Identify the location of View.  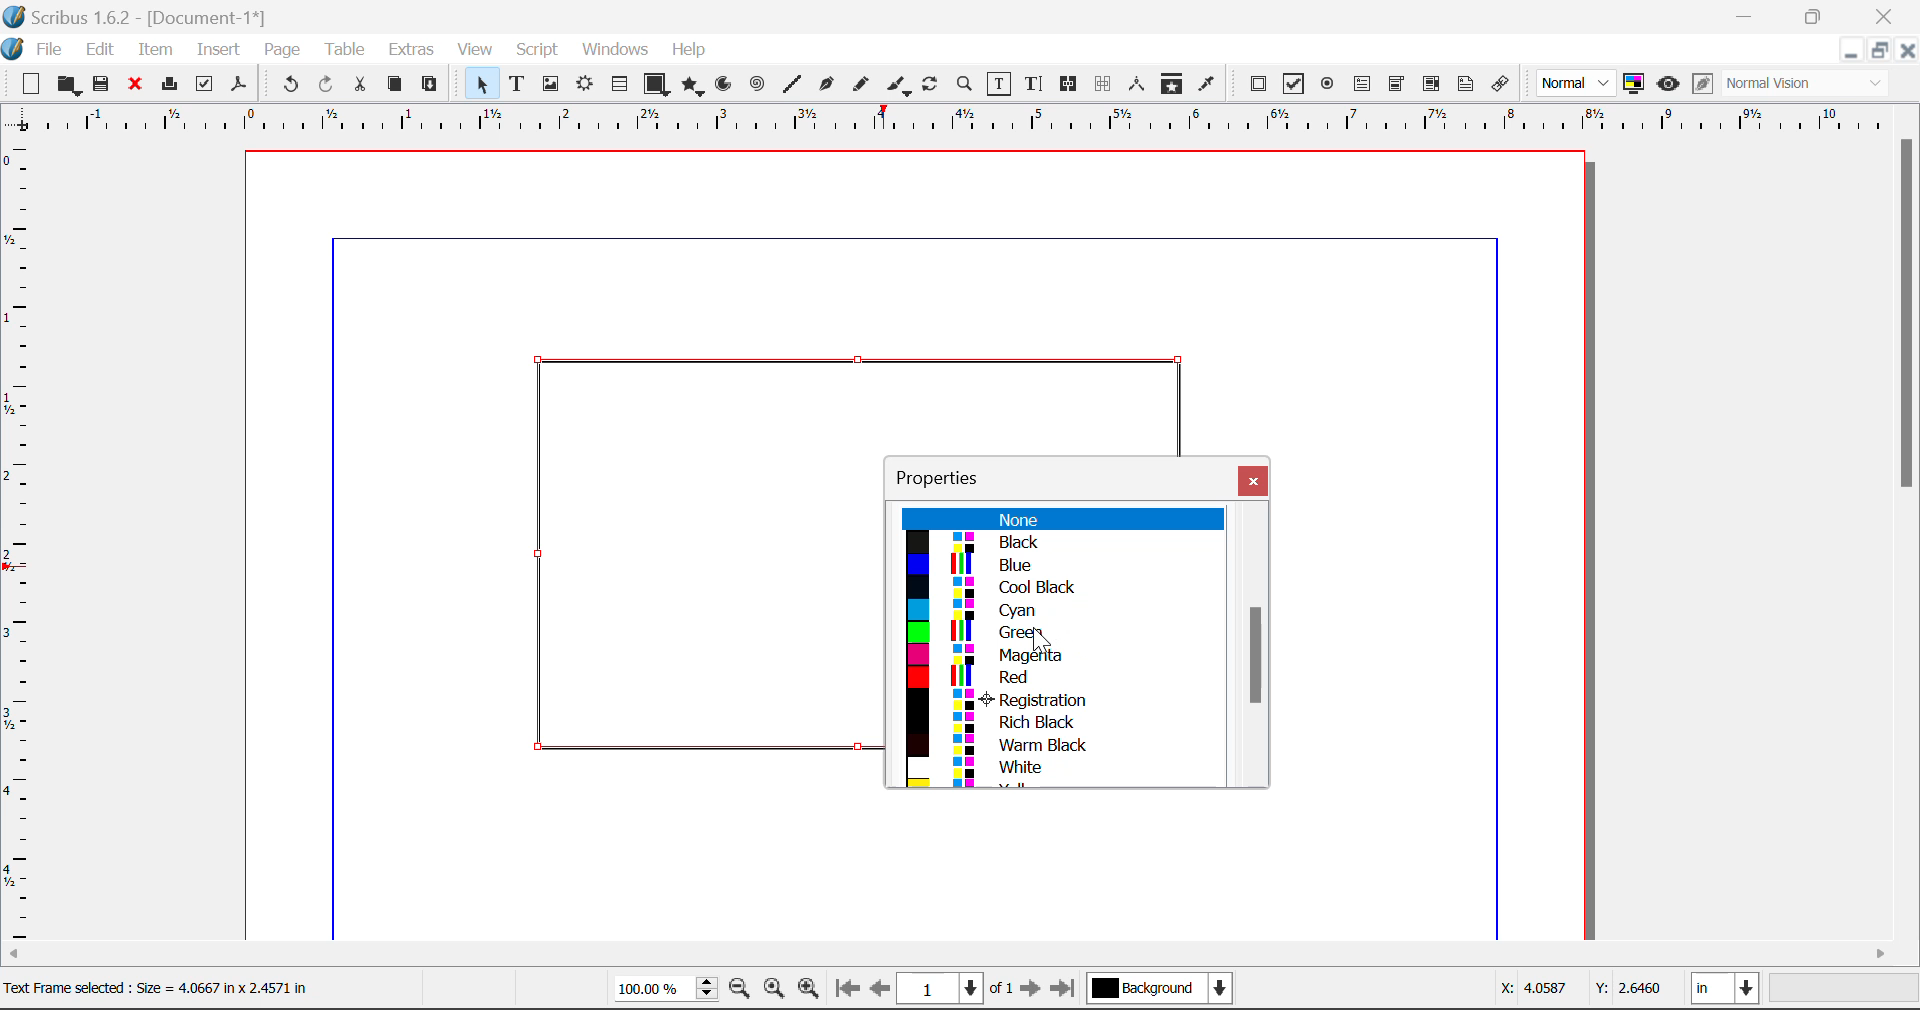
(476, 51).